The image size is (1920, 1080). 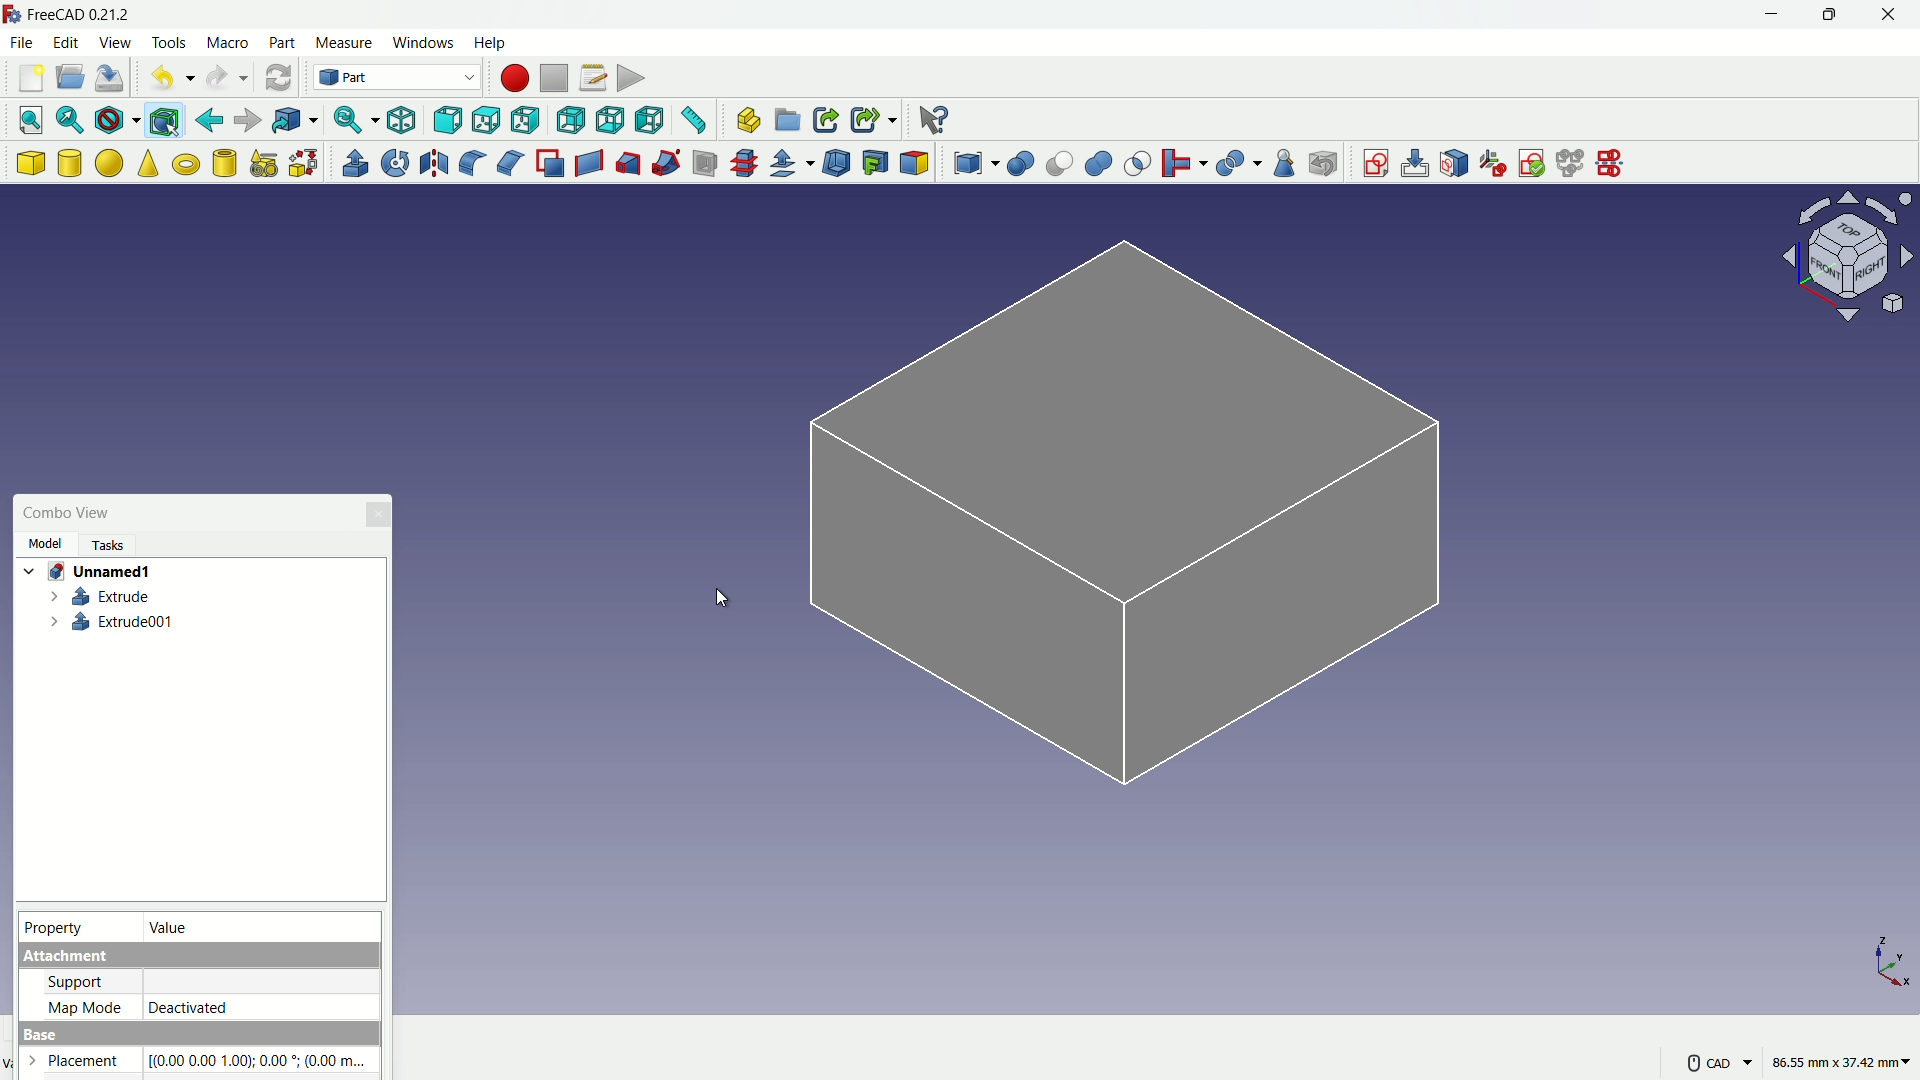 I want to click on redo, so click(x=225, y=76).